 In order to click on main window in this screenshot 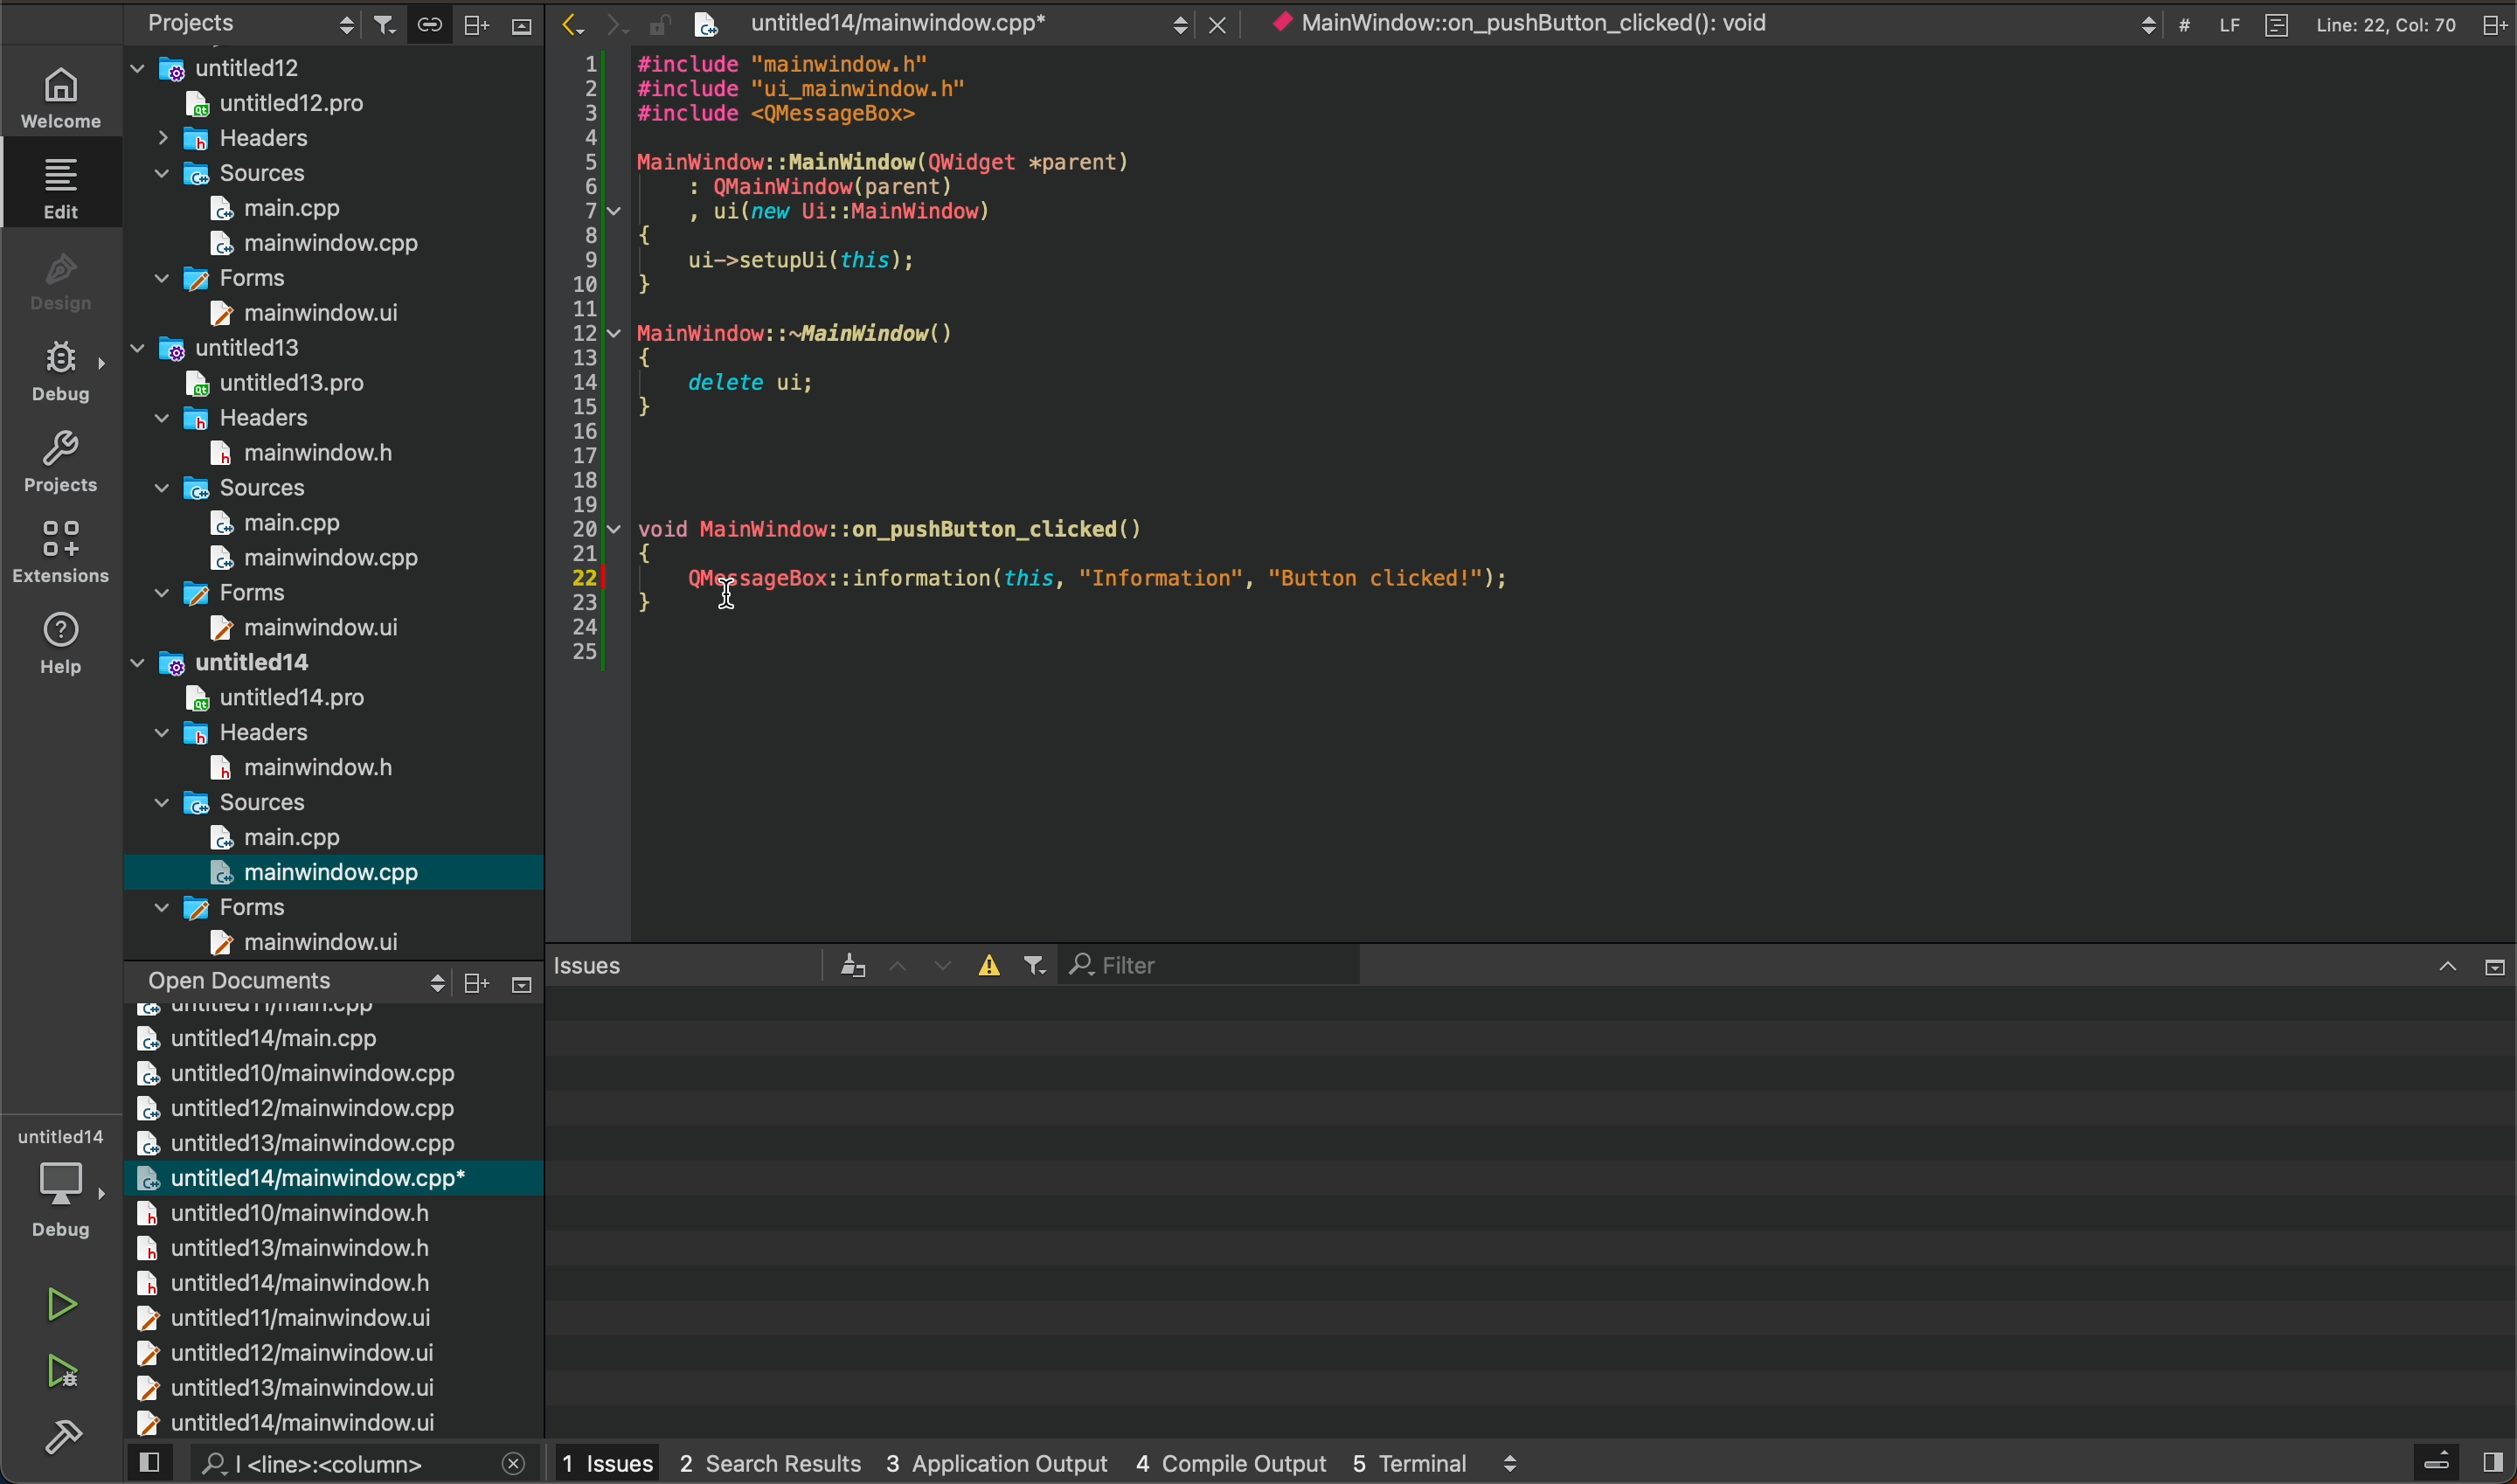, I will do `click(287, 453)`.